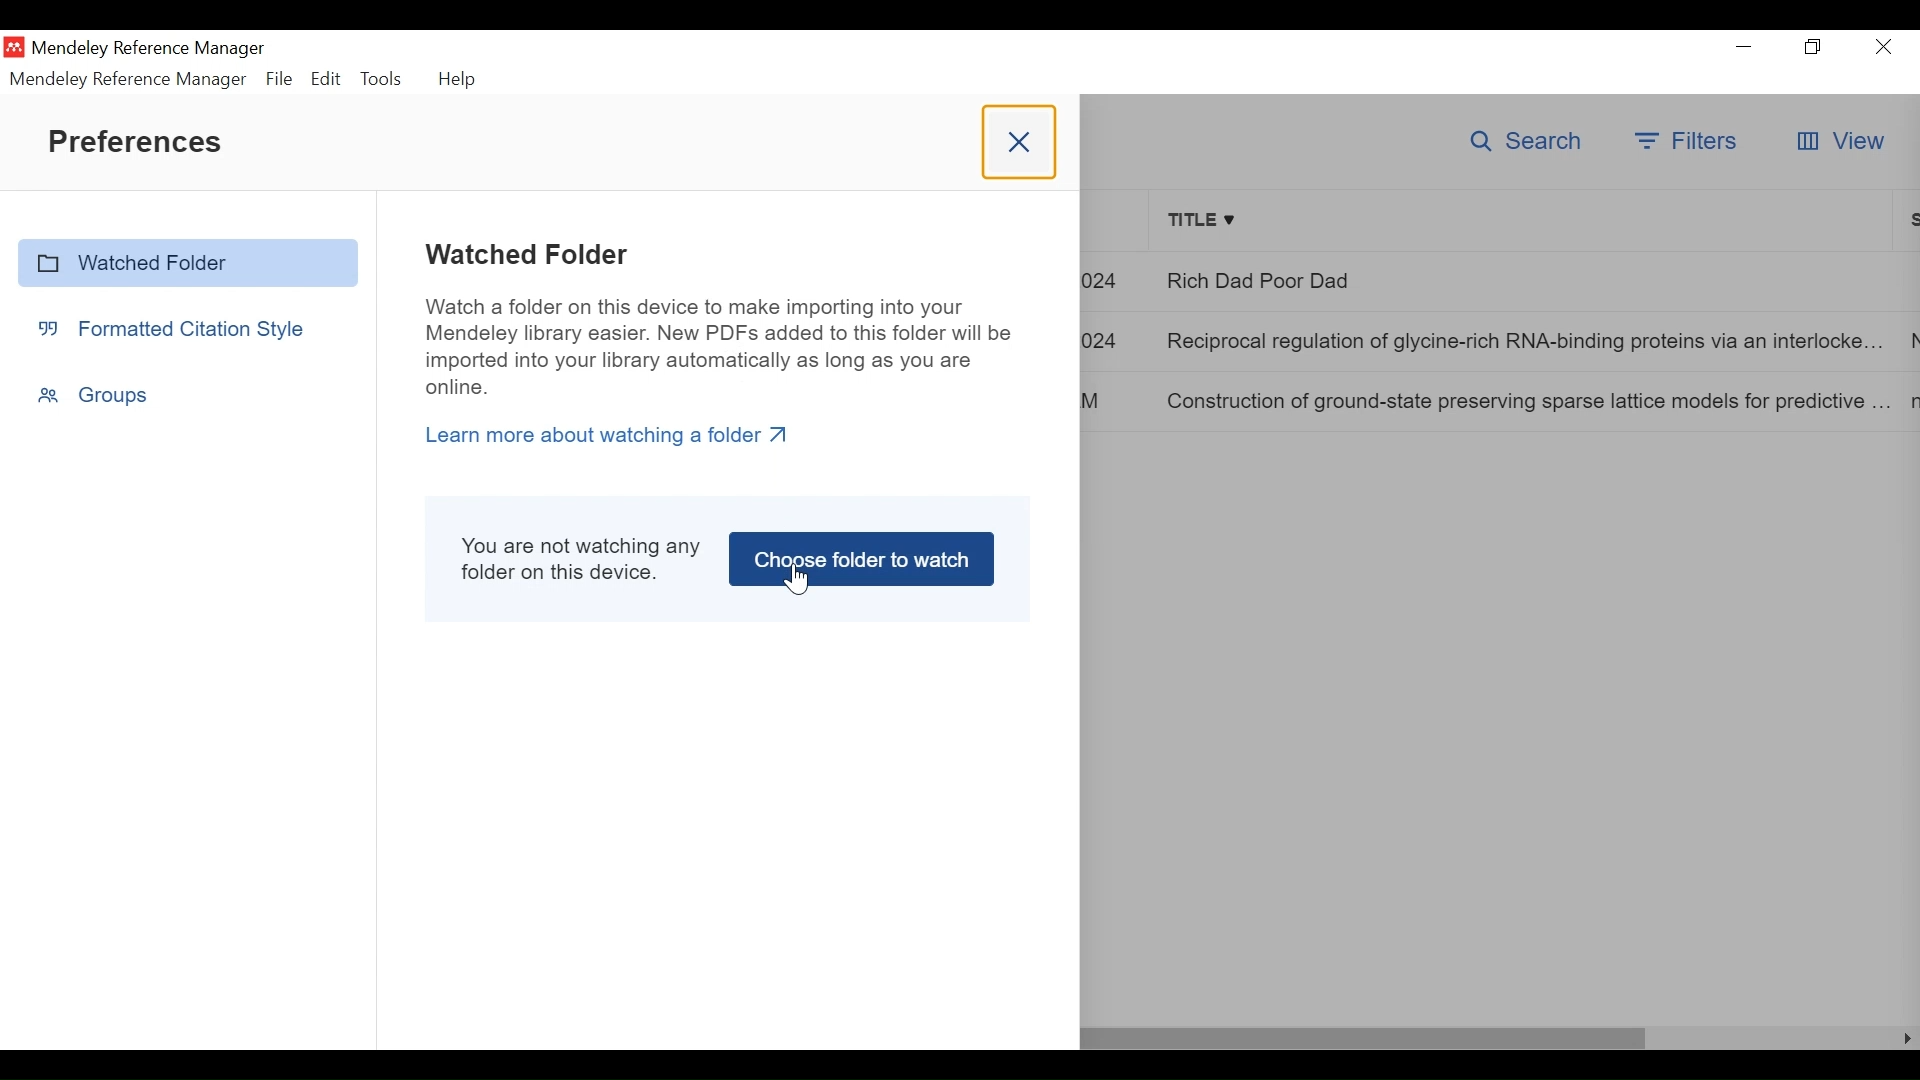 Image resolution: width=1920 pixels, height=1080 pixels. Describe the element at coordinates (185, 263) in the screenshot. I see `Watched Folder` at that location.